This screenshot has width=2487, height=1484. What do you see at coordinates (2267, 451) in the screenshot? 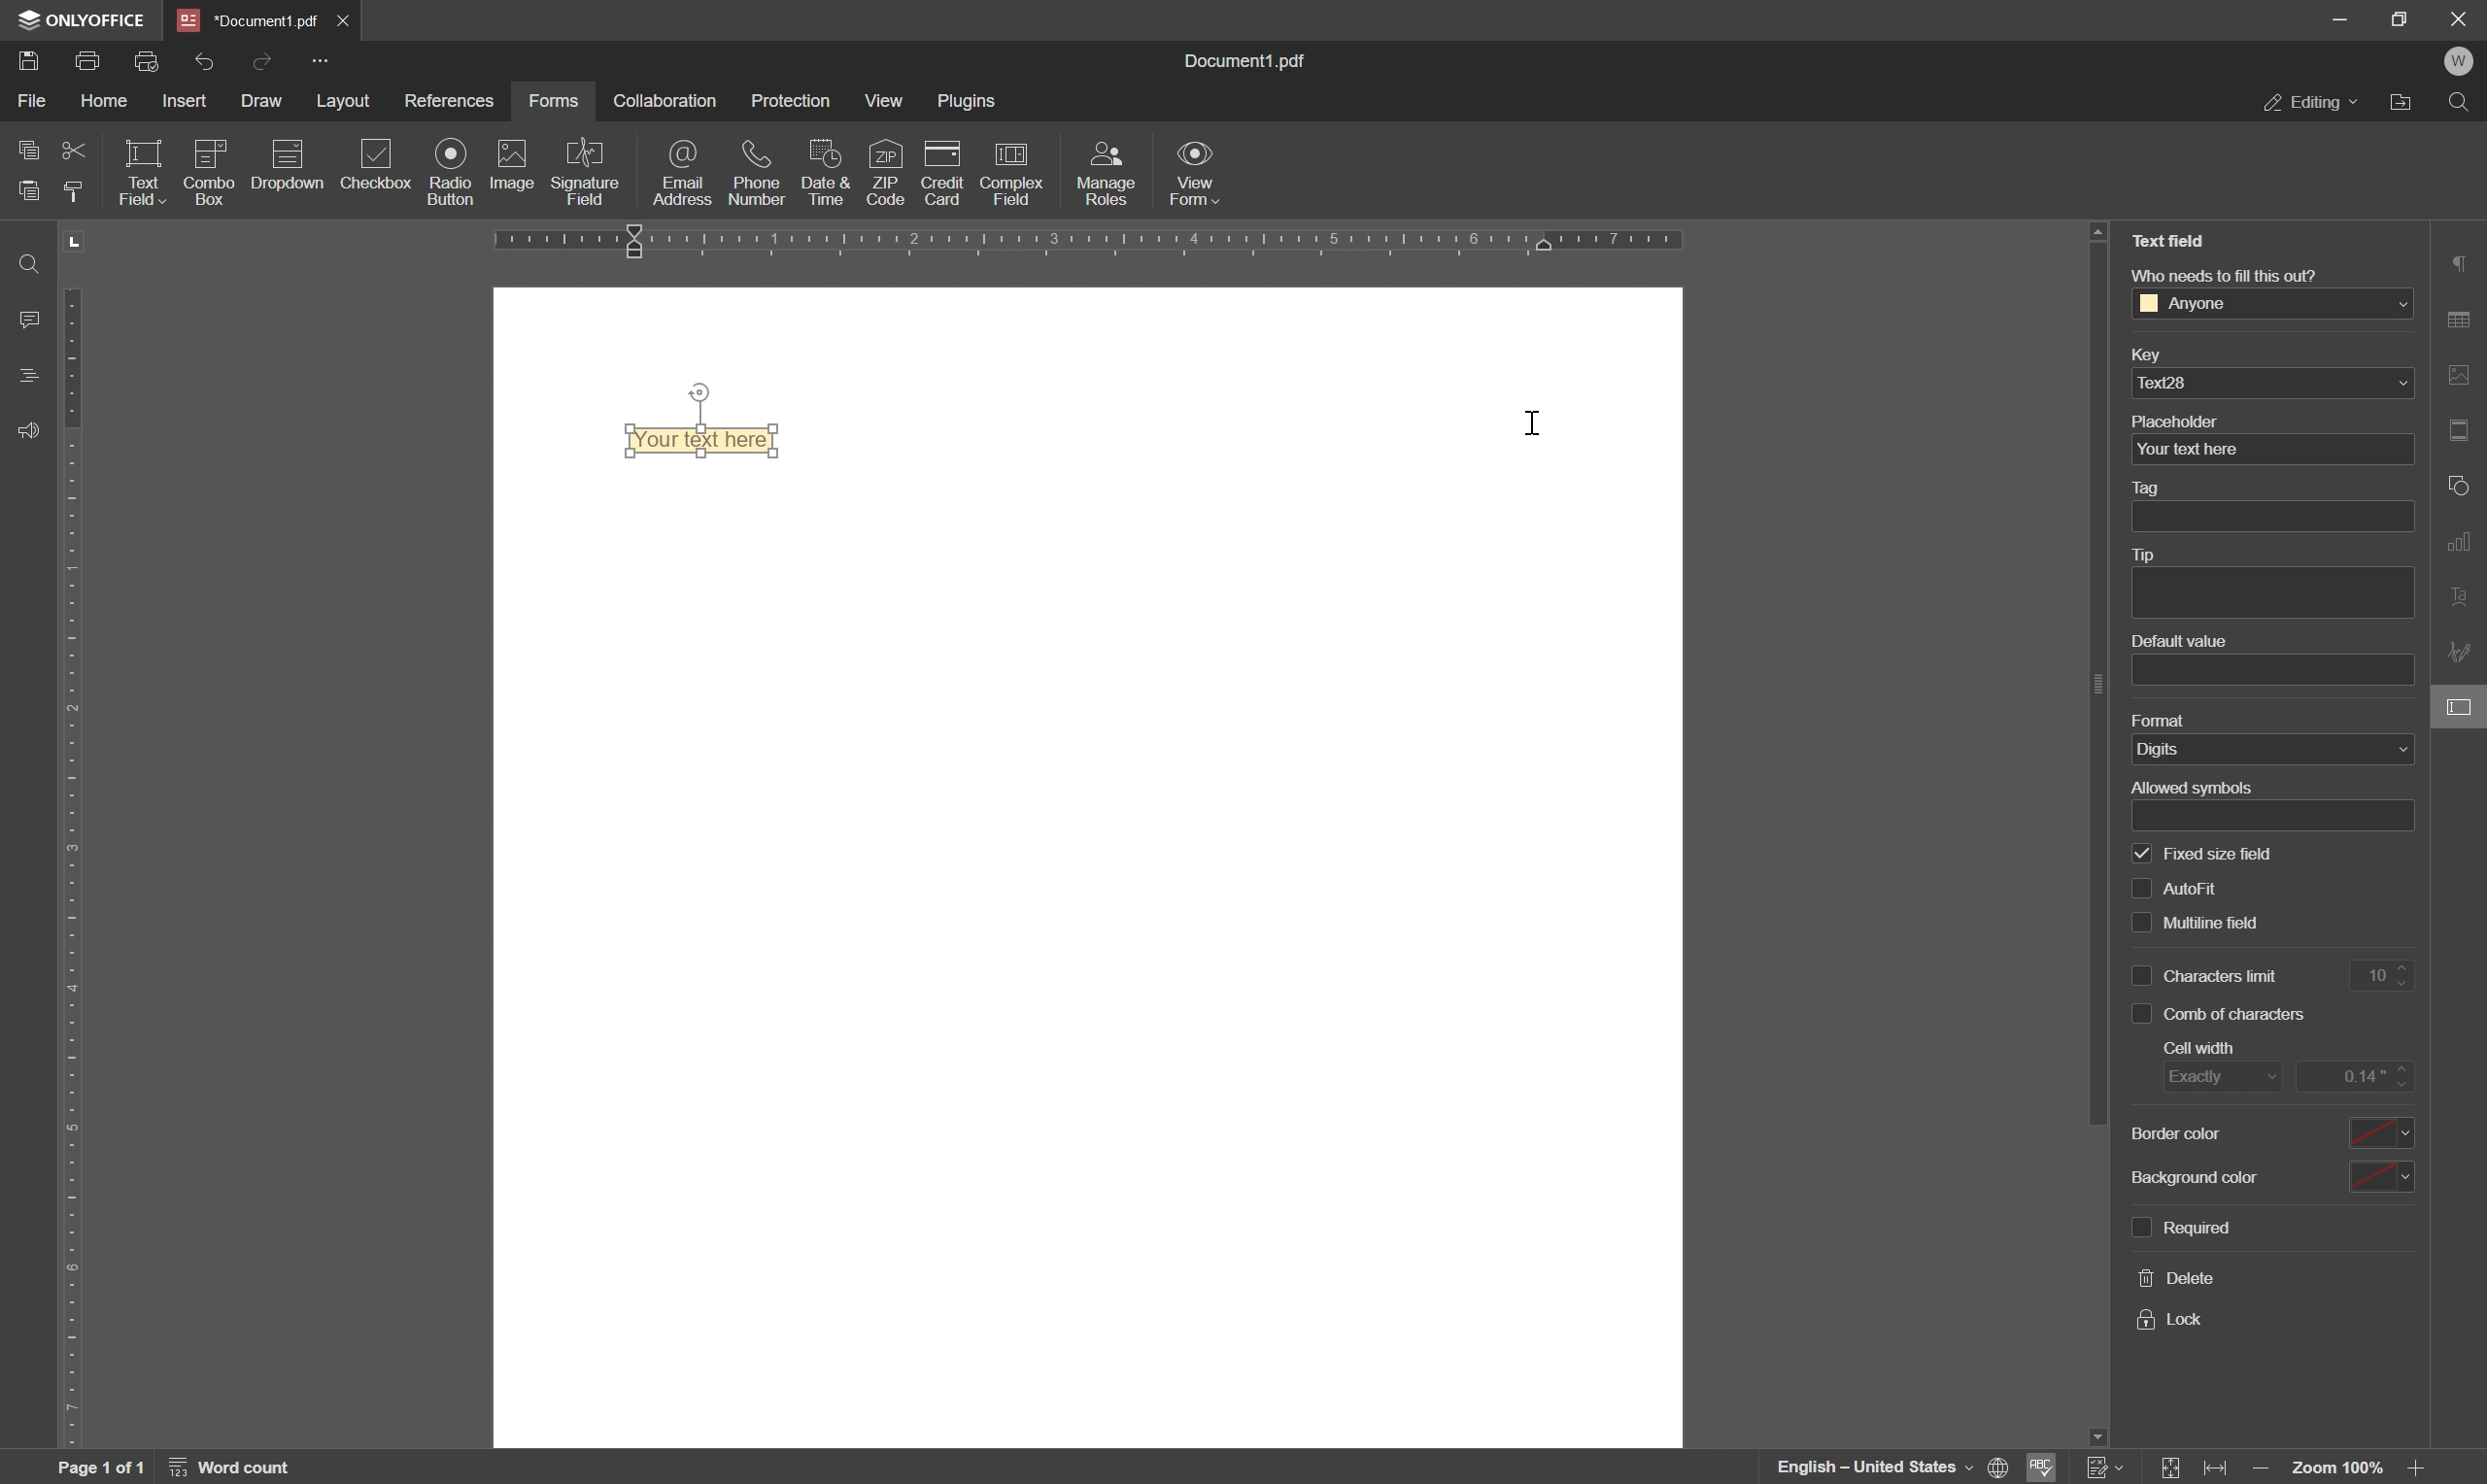
I see `your text here` at bounding box center [2267, 451].